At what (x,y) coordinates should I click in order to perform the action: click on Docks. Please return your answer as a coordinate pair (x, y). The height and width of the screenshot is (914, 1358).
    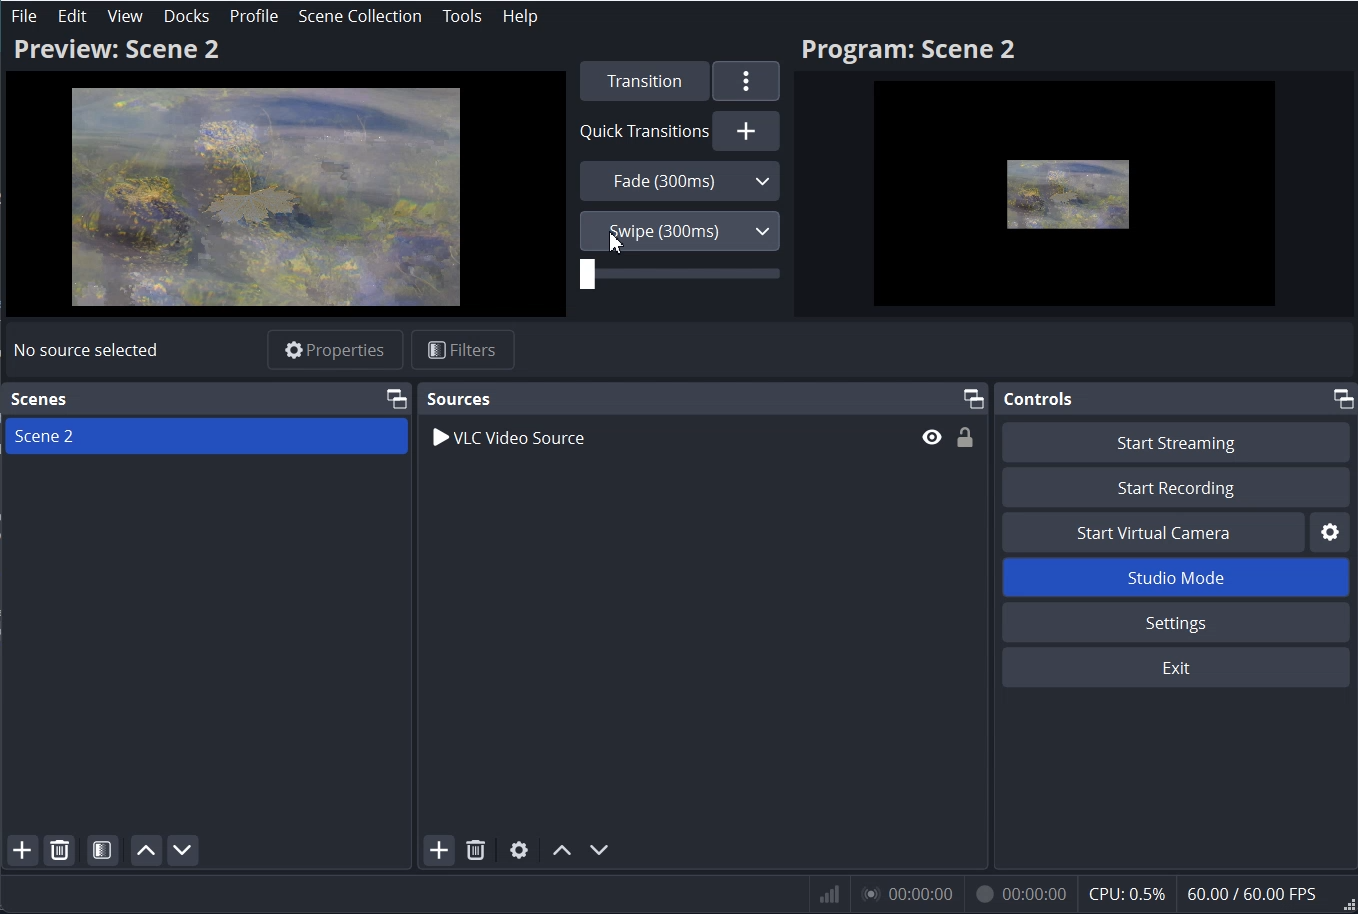
    Looking at the image, I should click on (185, 16).